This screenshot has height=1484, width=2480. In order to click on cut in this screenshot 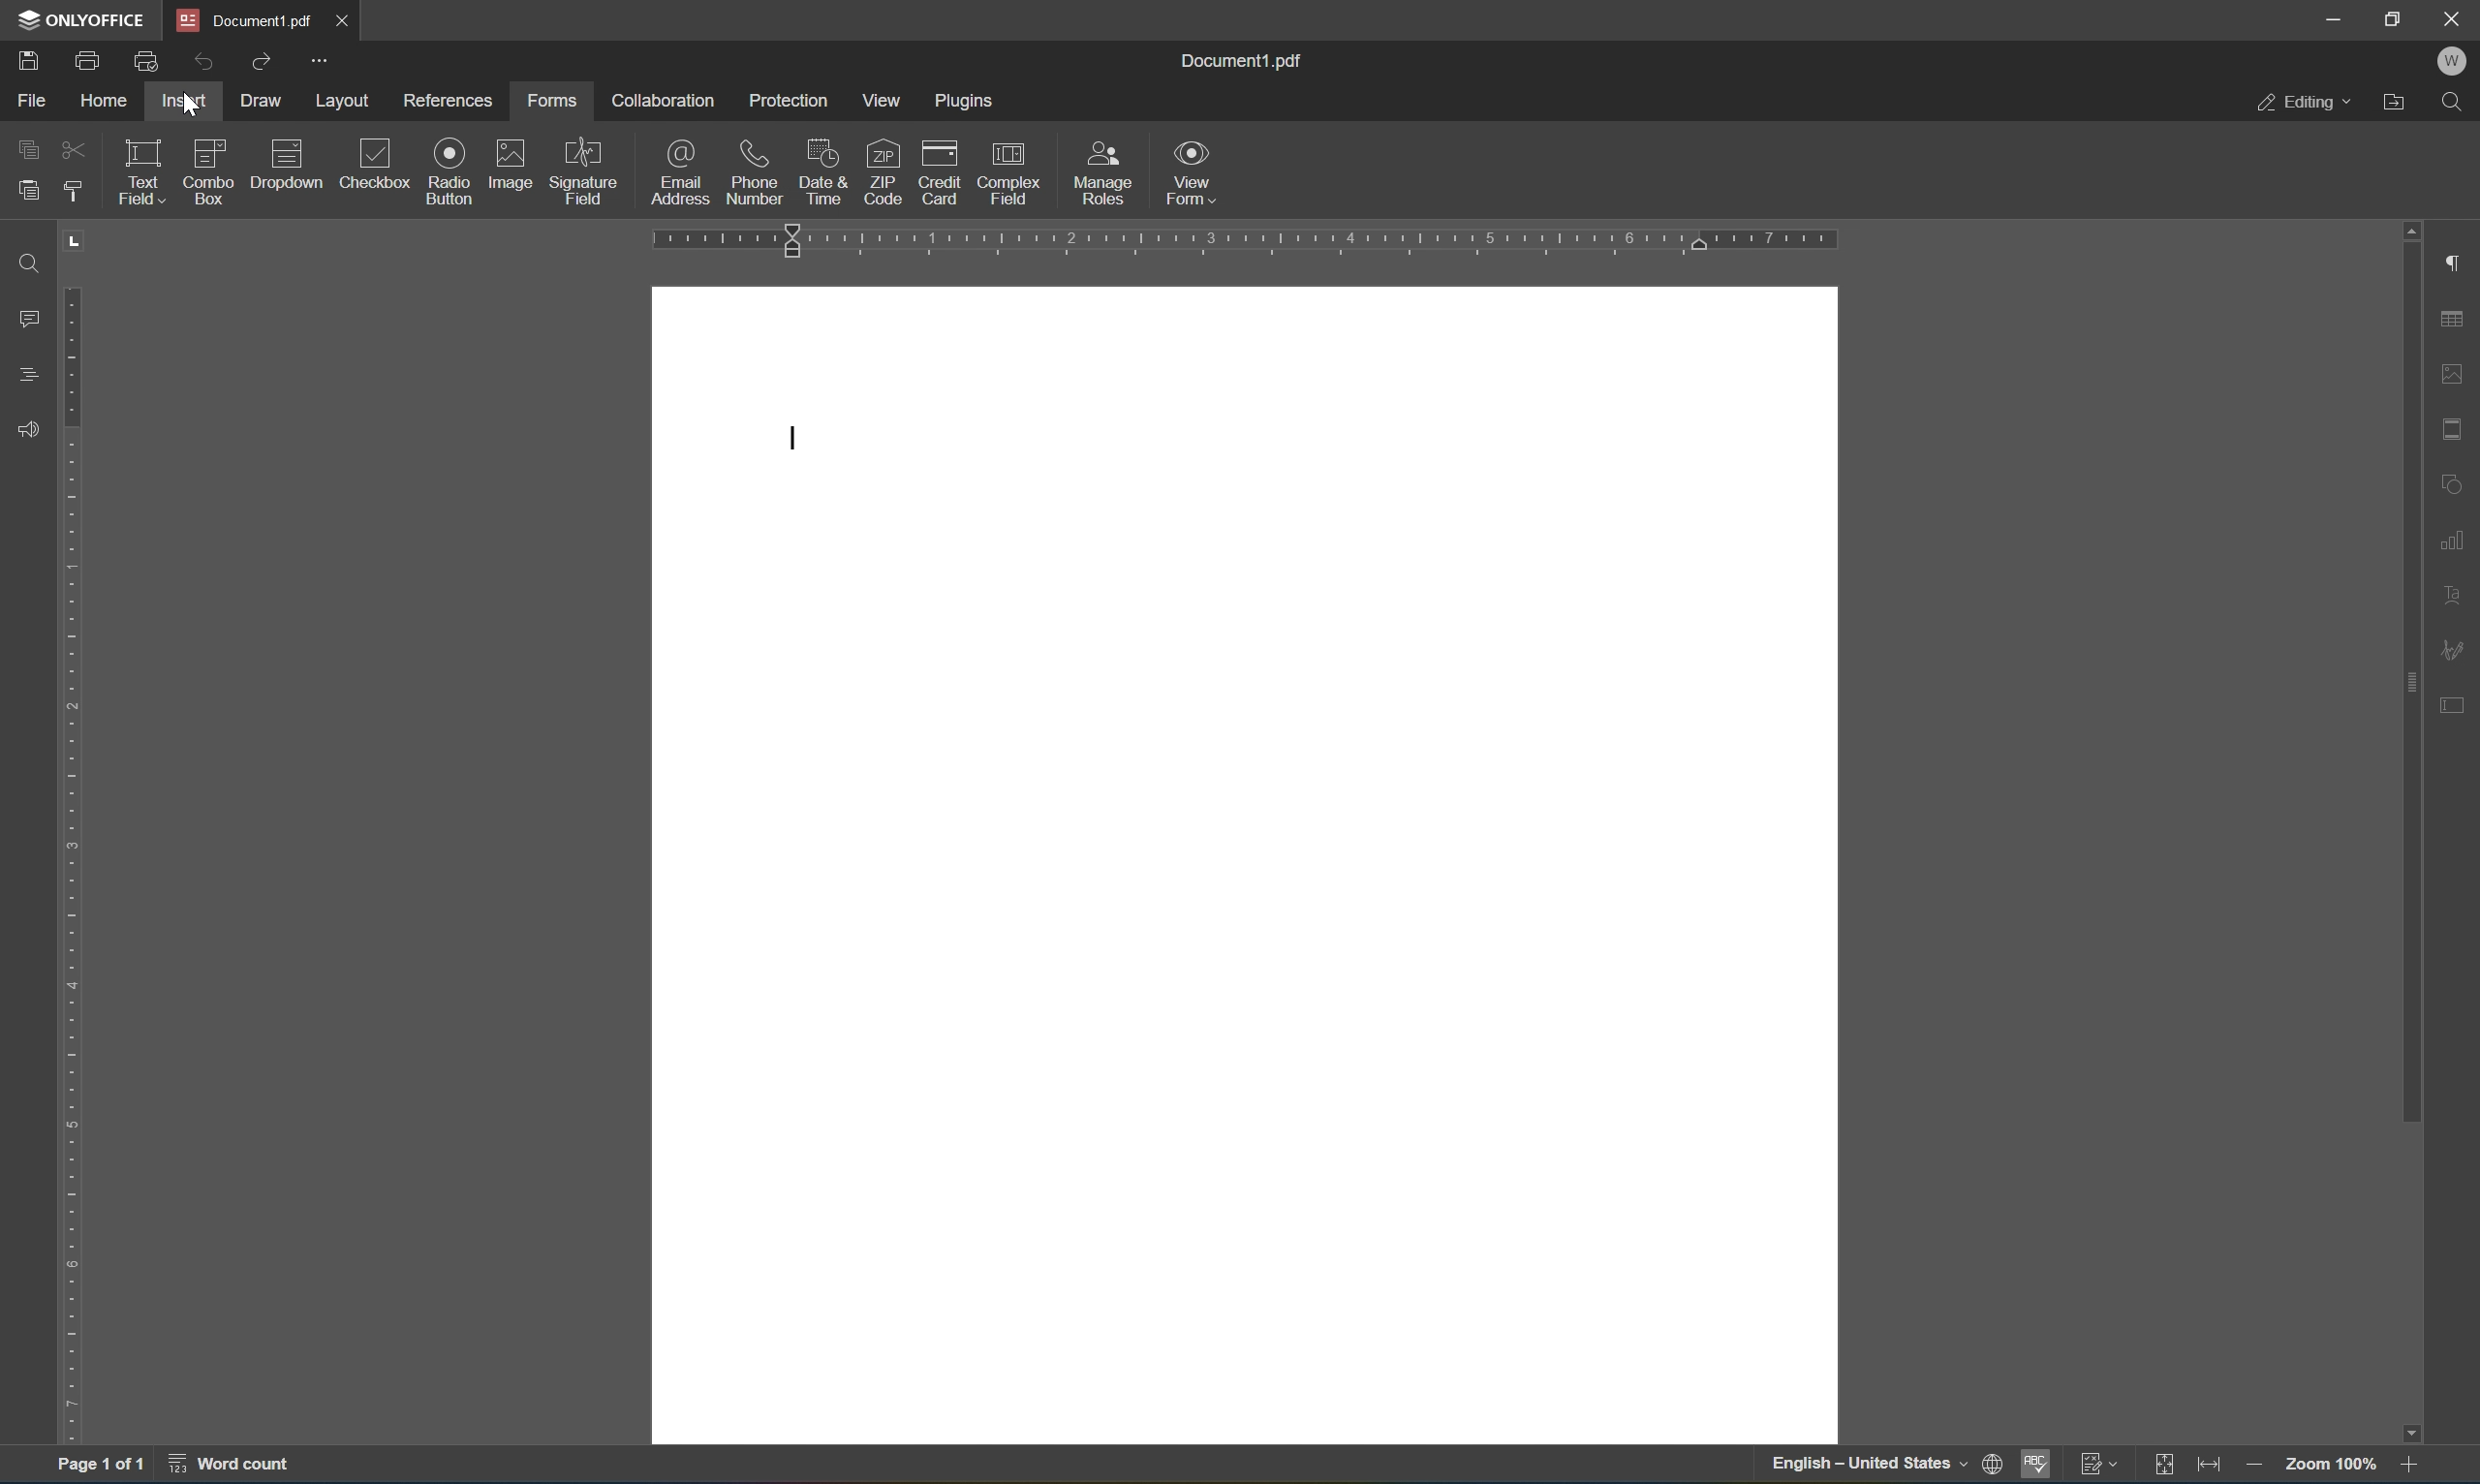, I will do `click(74, 149)`.